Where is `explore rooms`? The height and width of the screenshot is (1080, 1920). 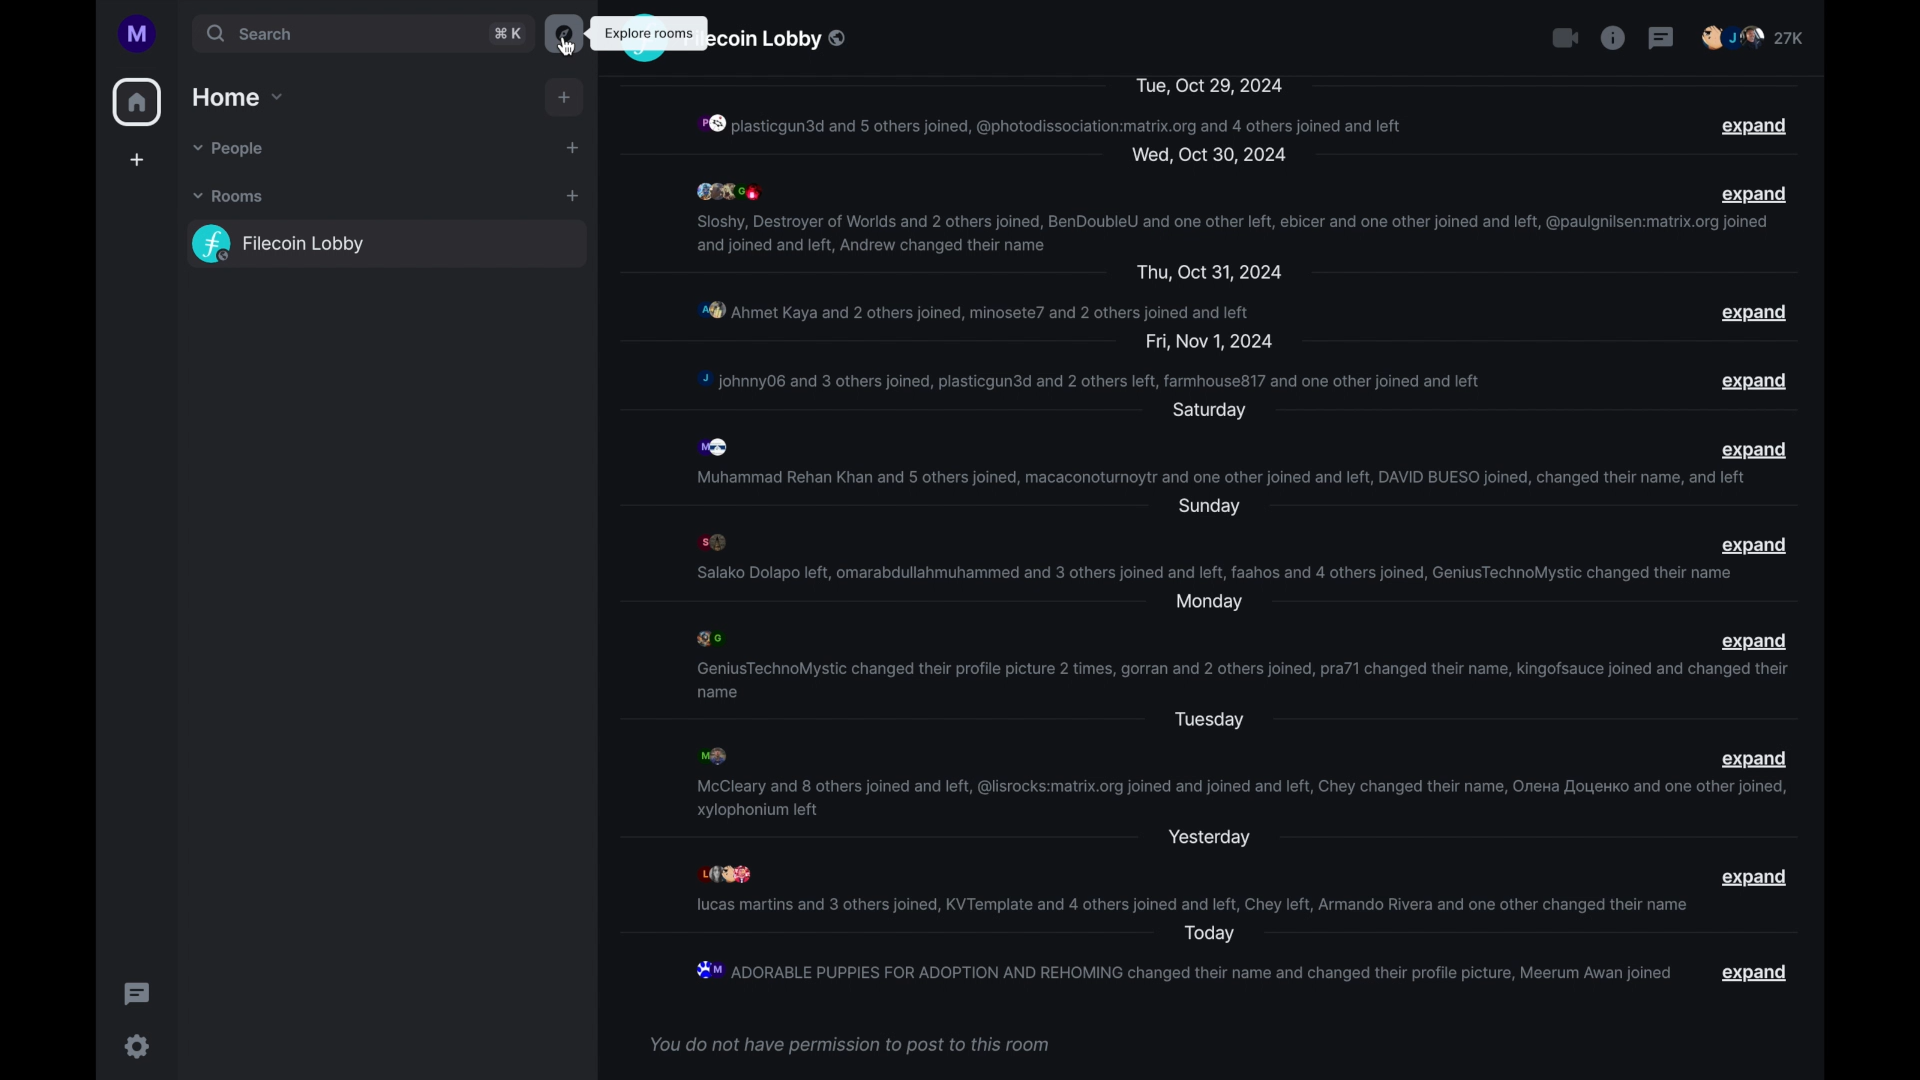 explore rooms is located at coordinates (563, 34).